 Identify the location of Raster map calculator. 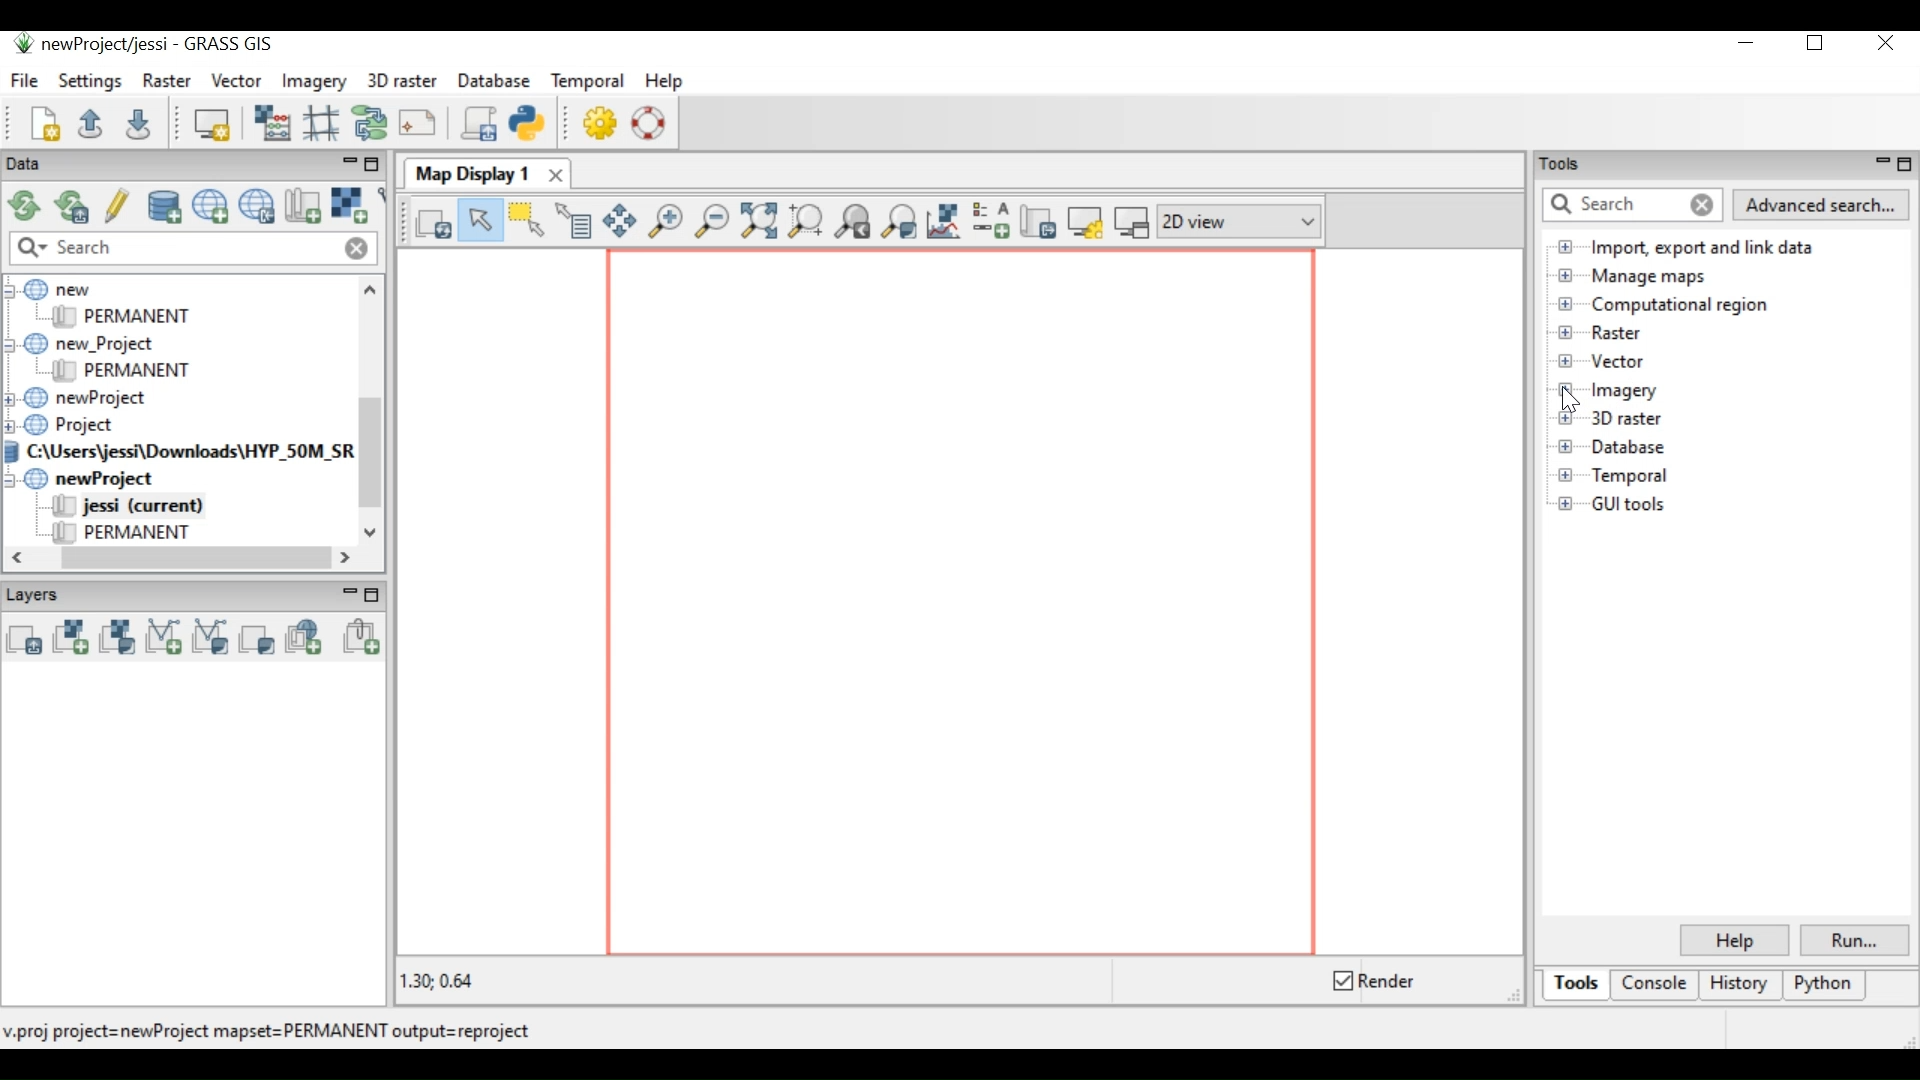
(272, 123).